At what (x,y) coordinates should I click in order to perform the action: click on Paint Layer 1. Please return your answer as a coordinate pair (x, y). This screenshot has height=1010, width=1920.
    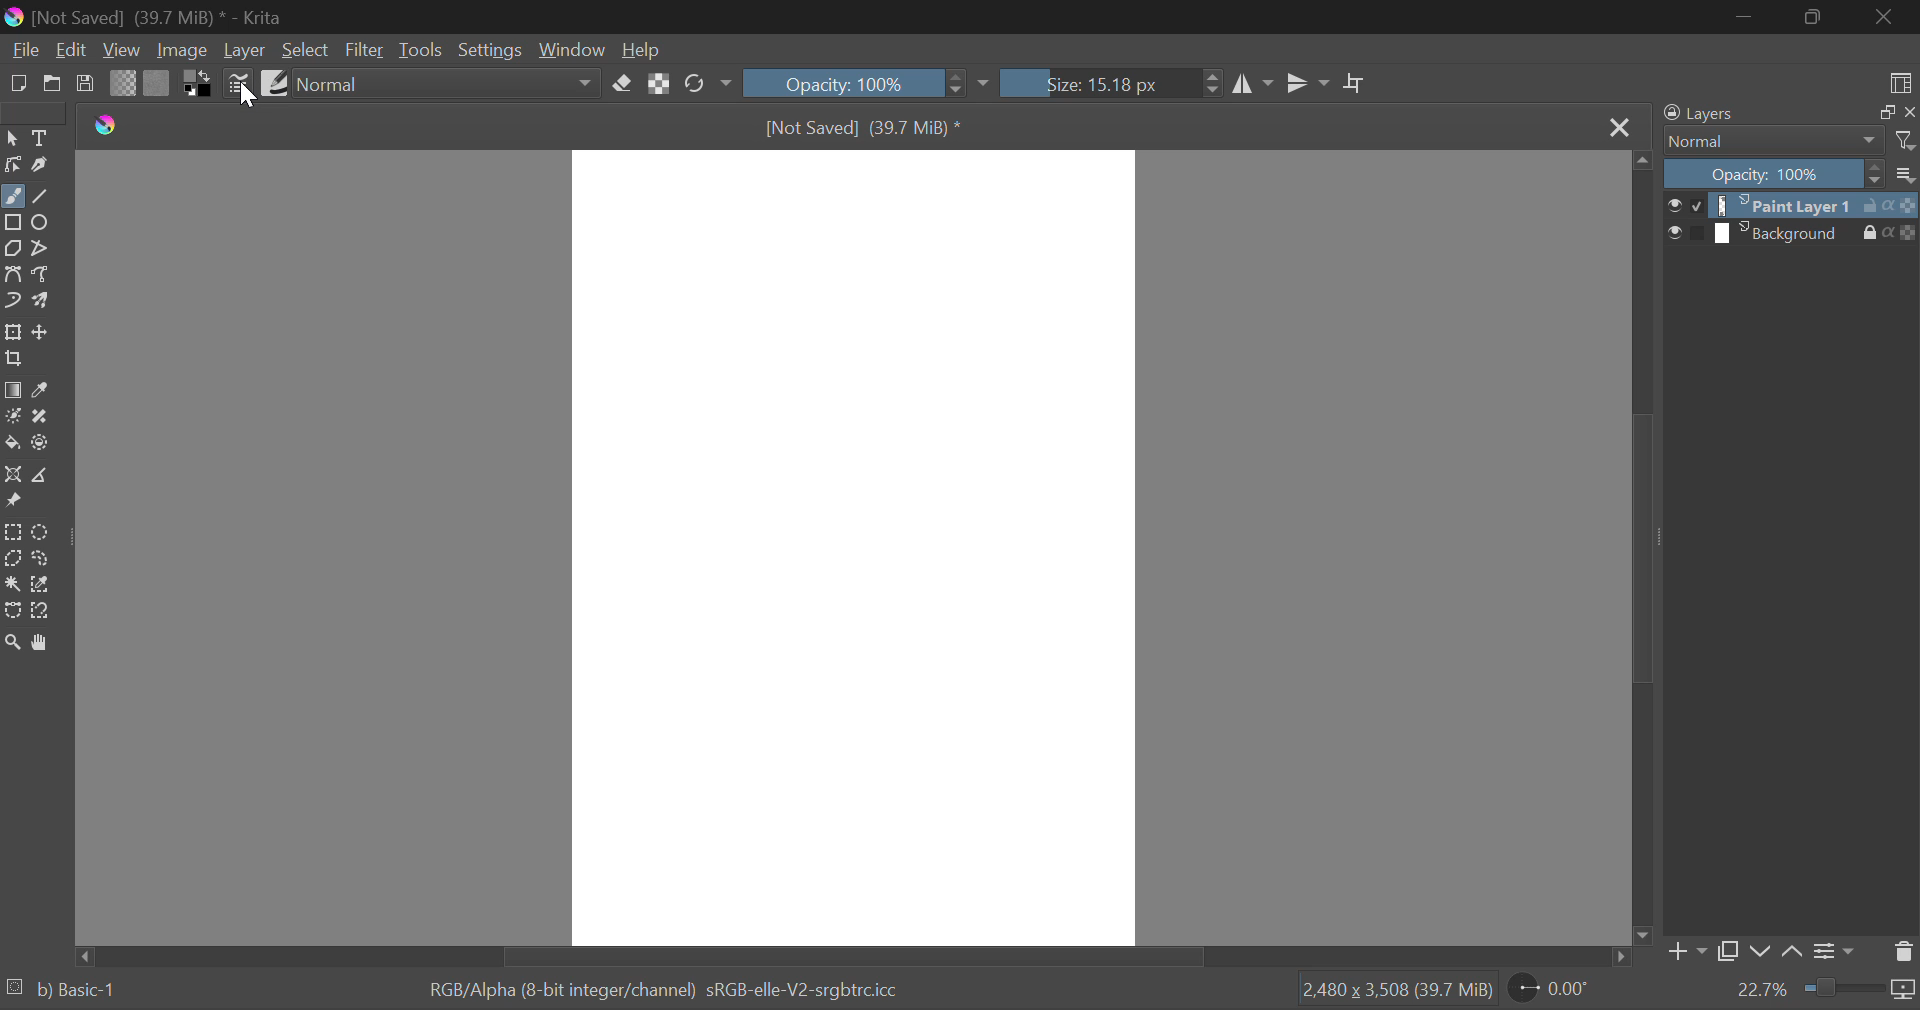
    Looking at the image, I should click on (1793, 205).